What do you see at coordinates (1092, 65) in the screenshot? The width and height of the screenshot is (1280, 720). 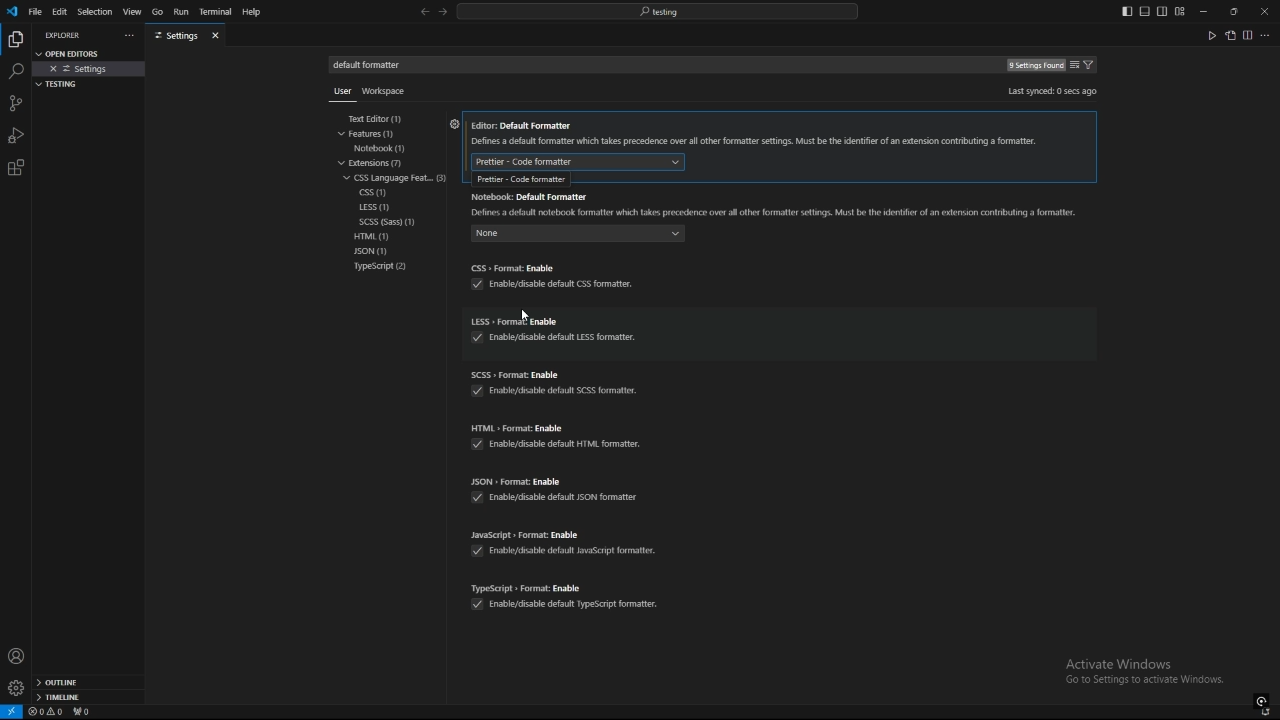 I see `filter settings` at bounding box center [1092, 65].